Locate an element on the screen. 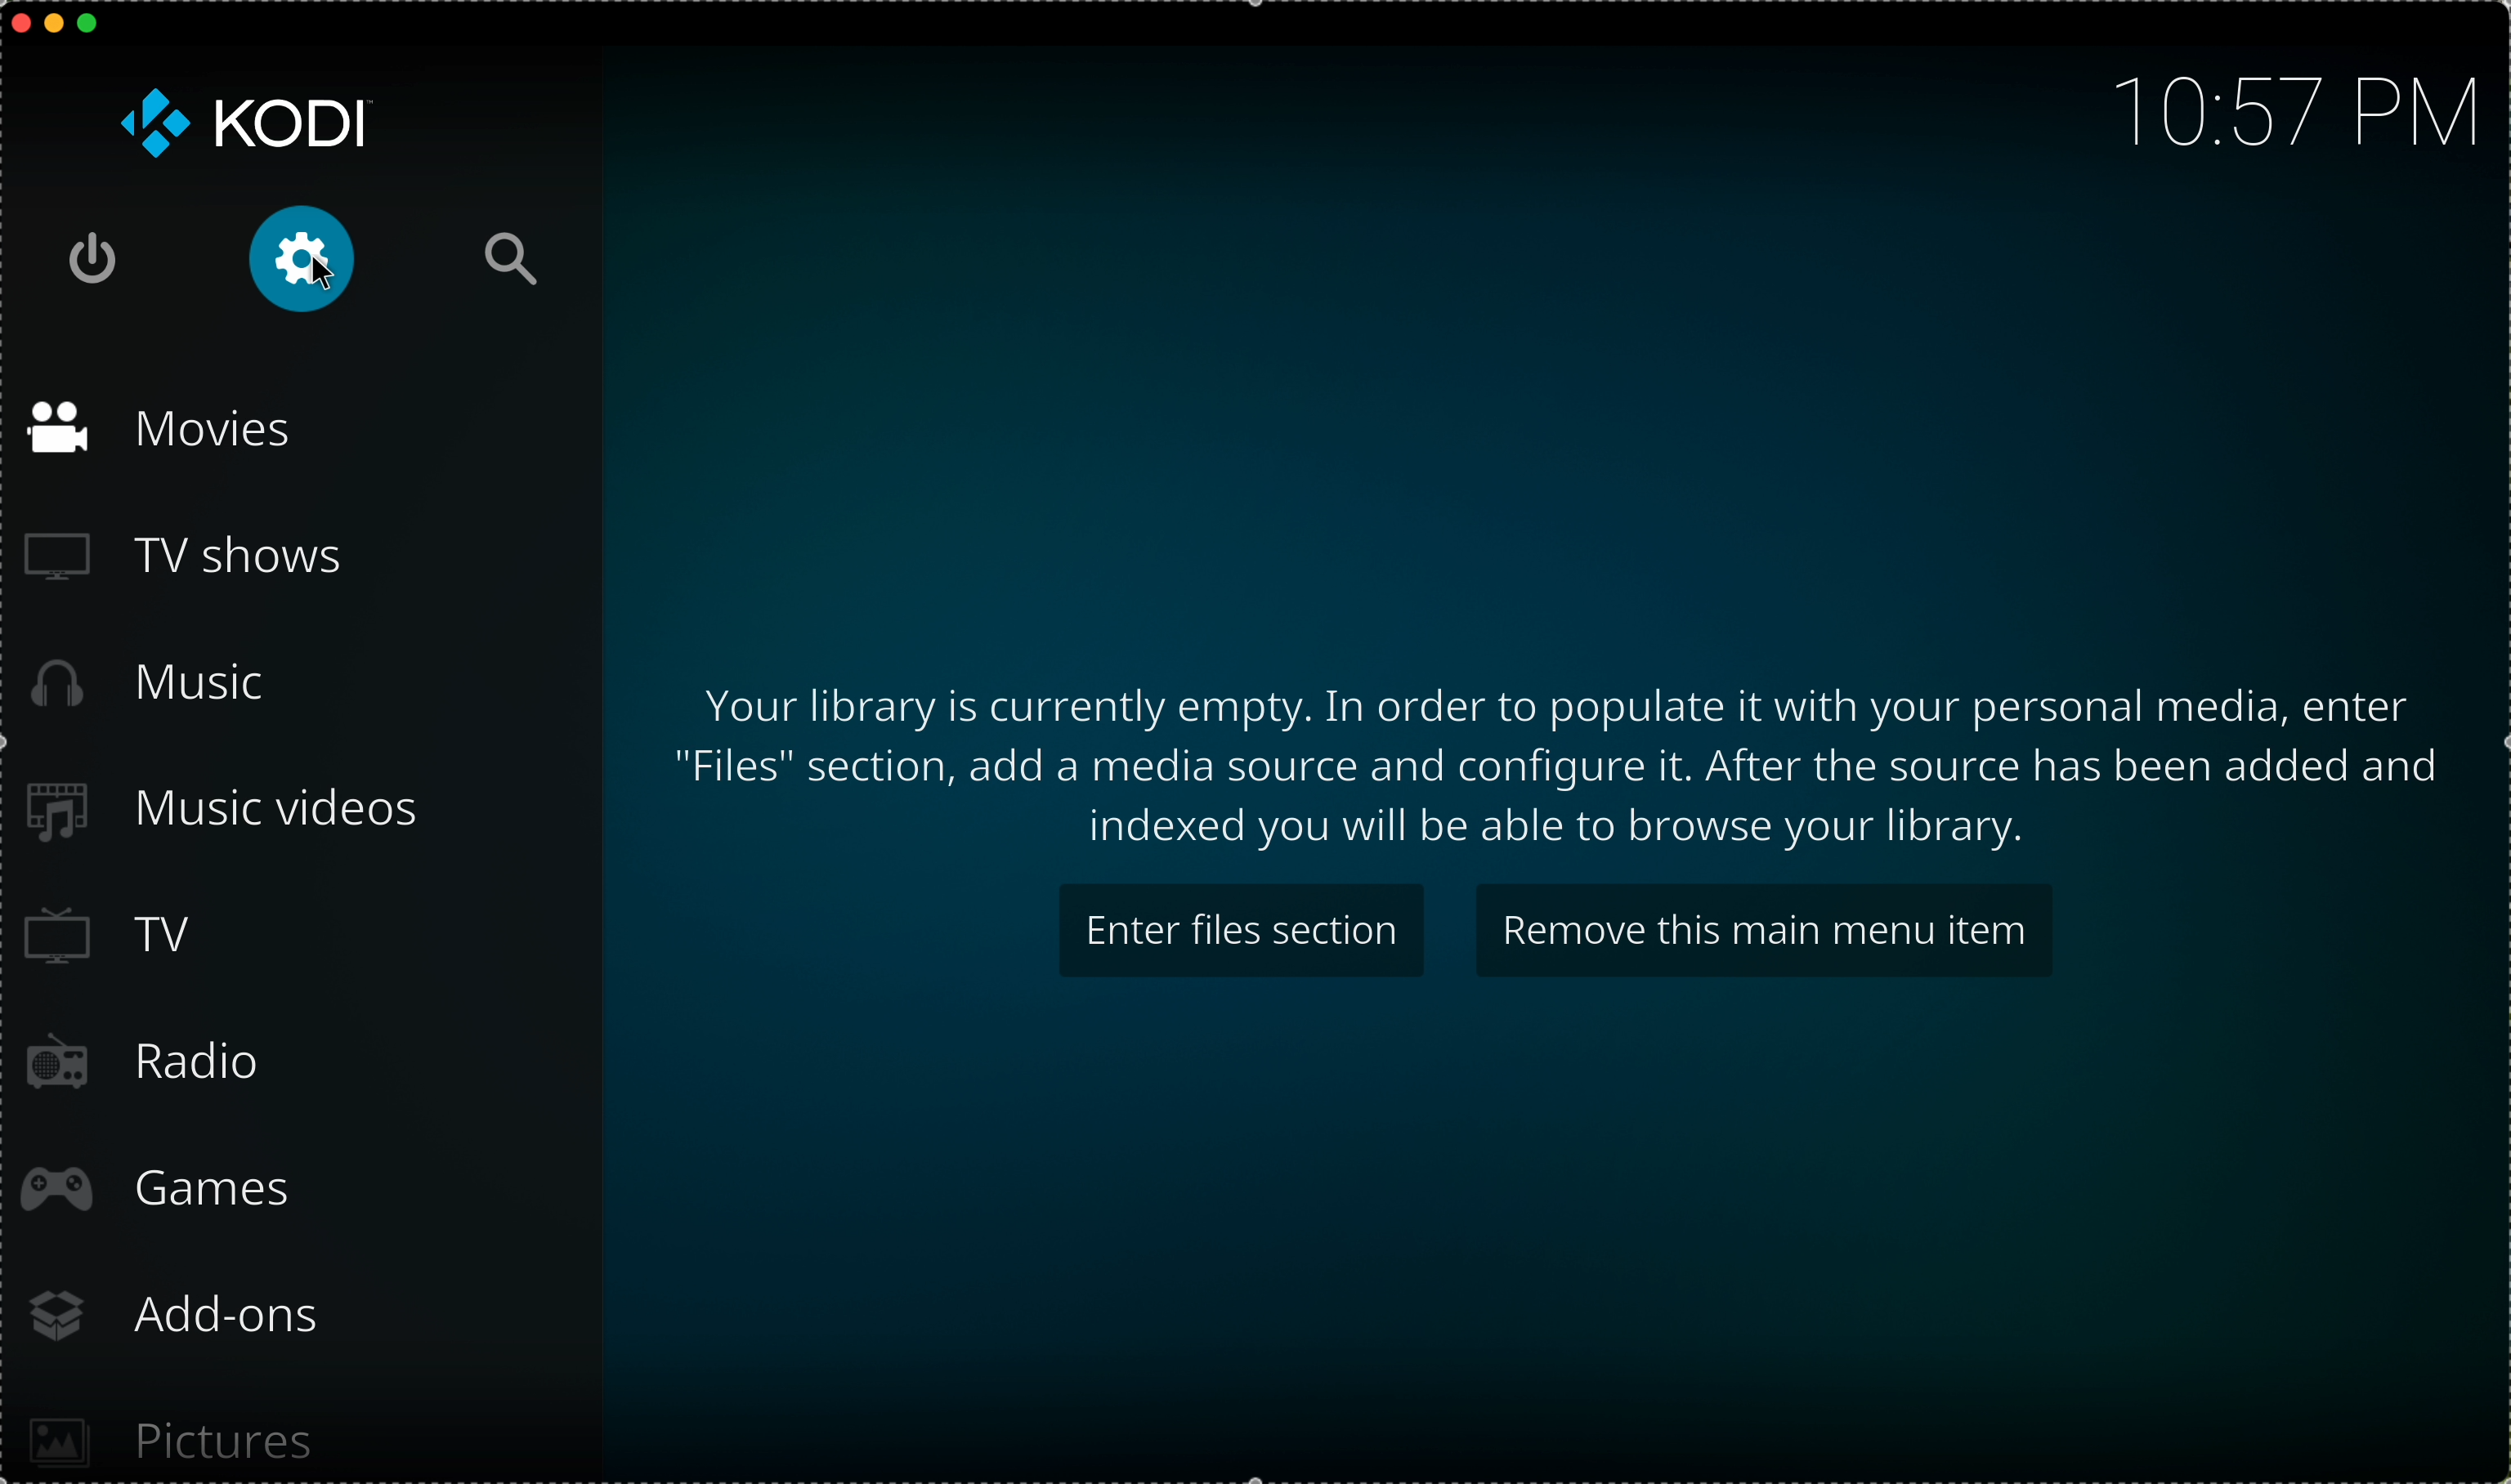  minimize  is located at coordinates (55, 28).